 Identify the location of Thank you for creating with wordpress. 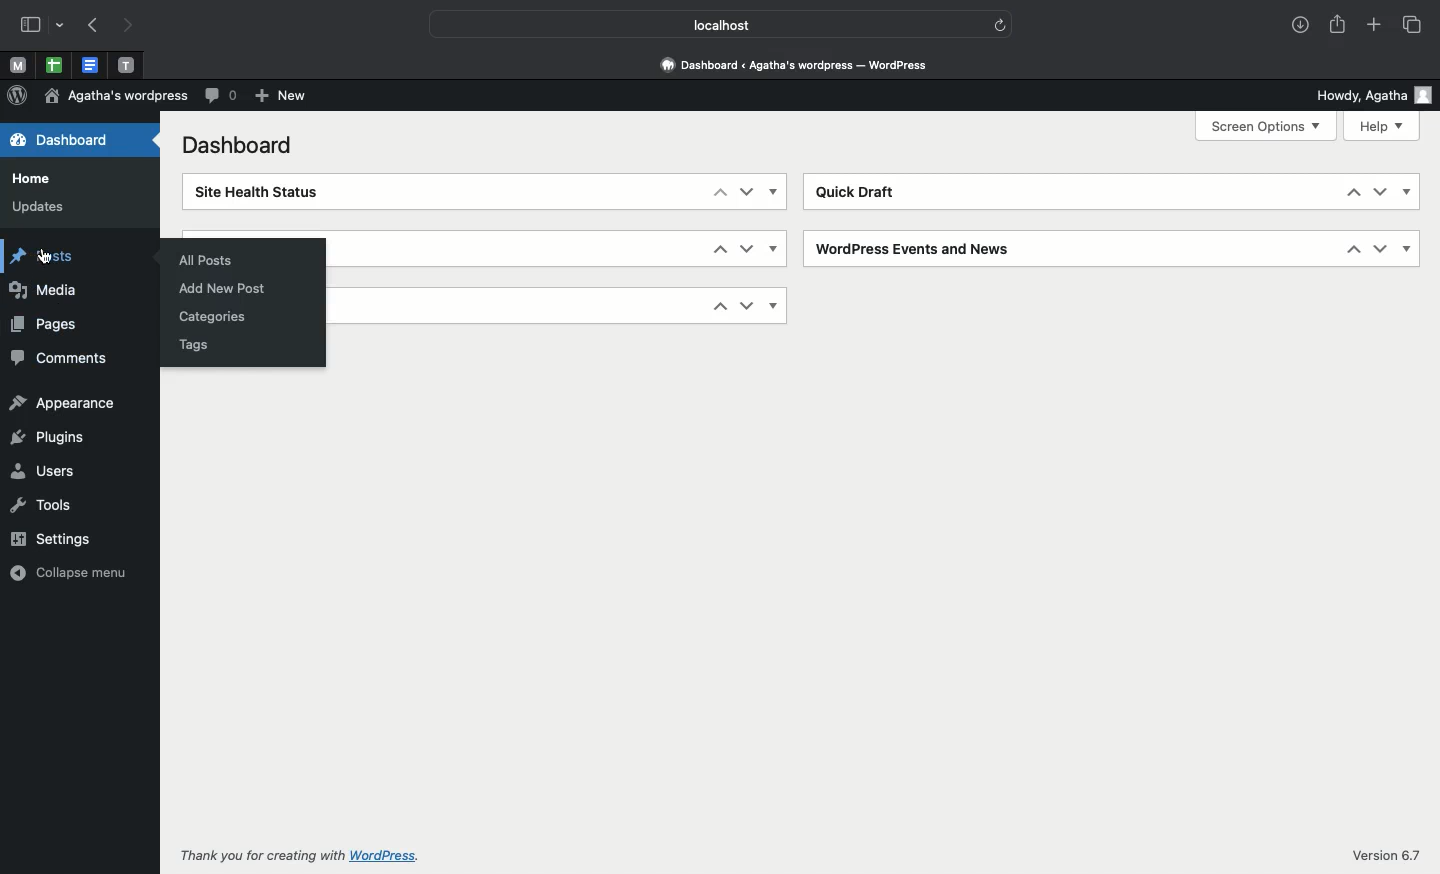
(302, 855).